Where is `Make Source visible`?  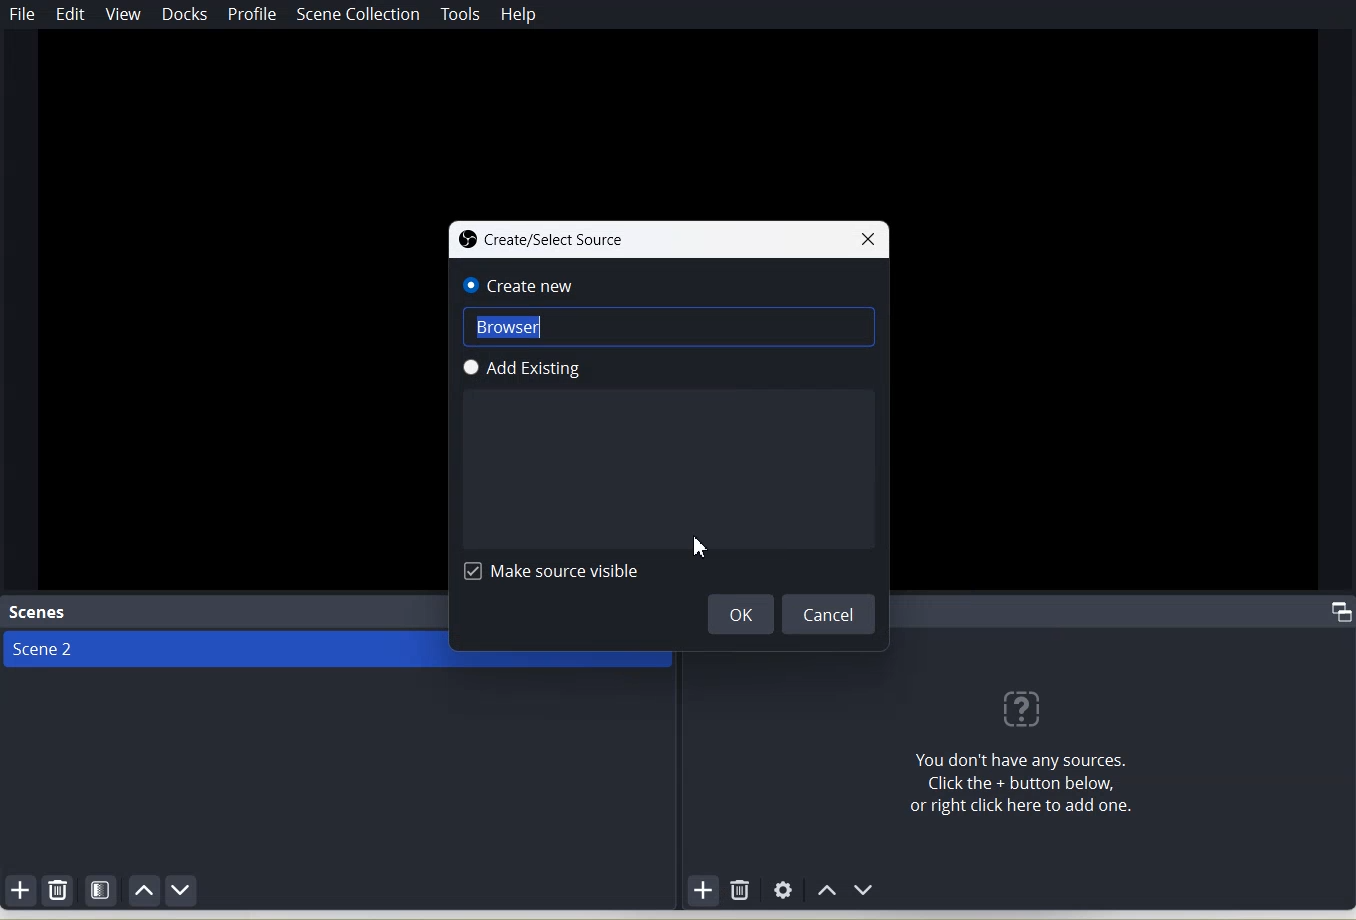 Make Source visible is located at coordinates (554, 572).